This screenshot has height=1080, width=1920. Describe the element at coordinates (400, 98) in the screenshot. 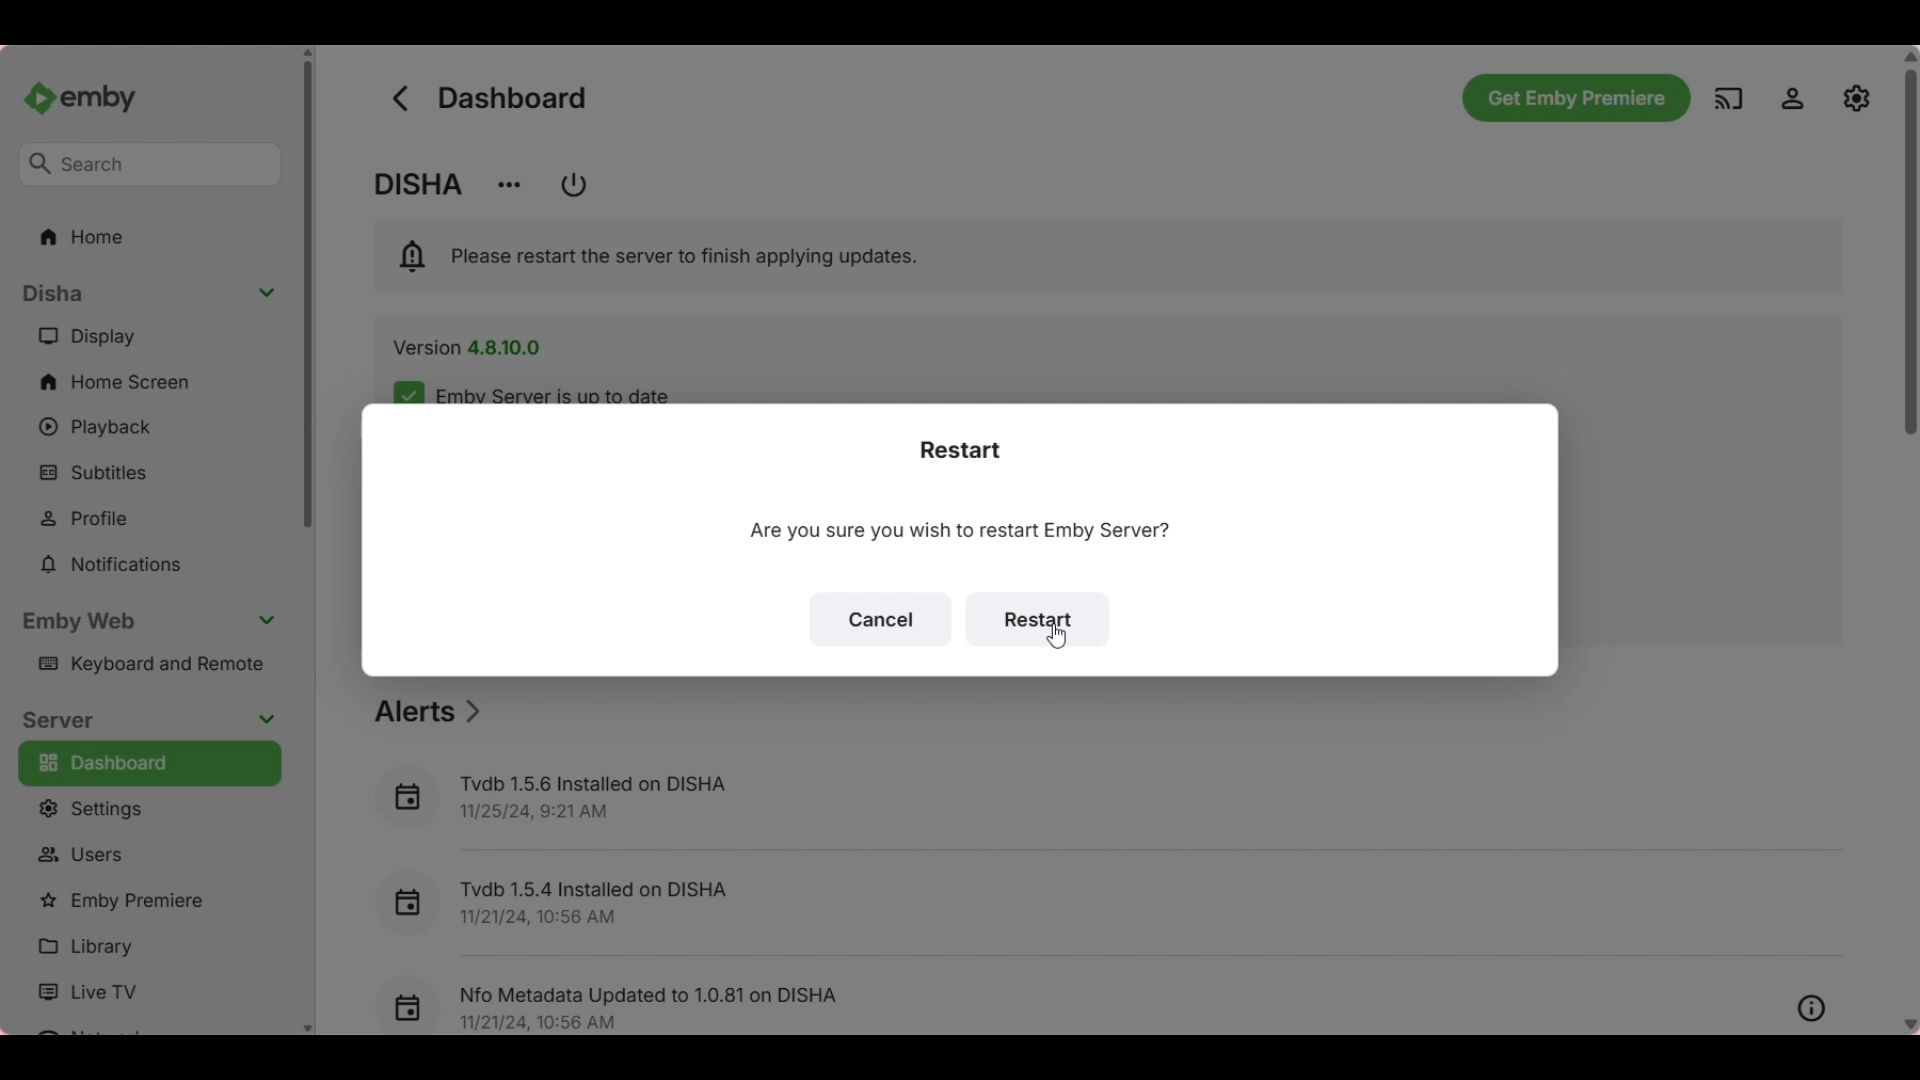

I see `Go back` at that location.